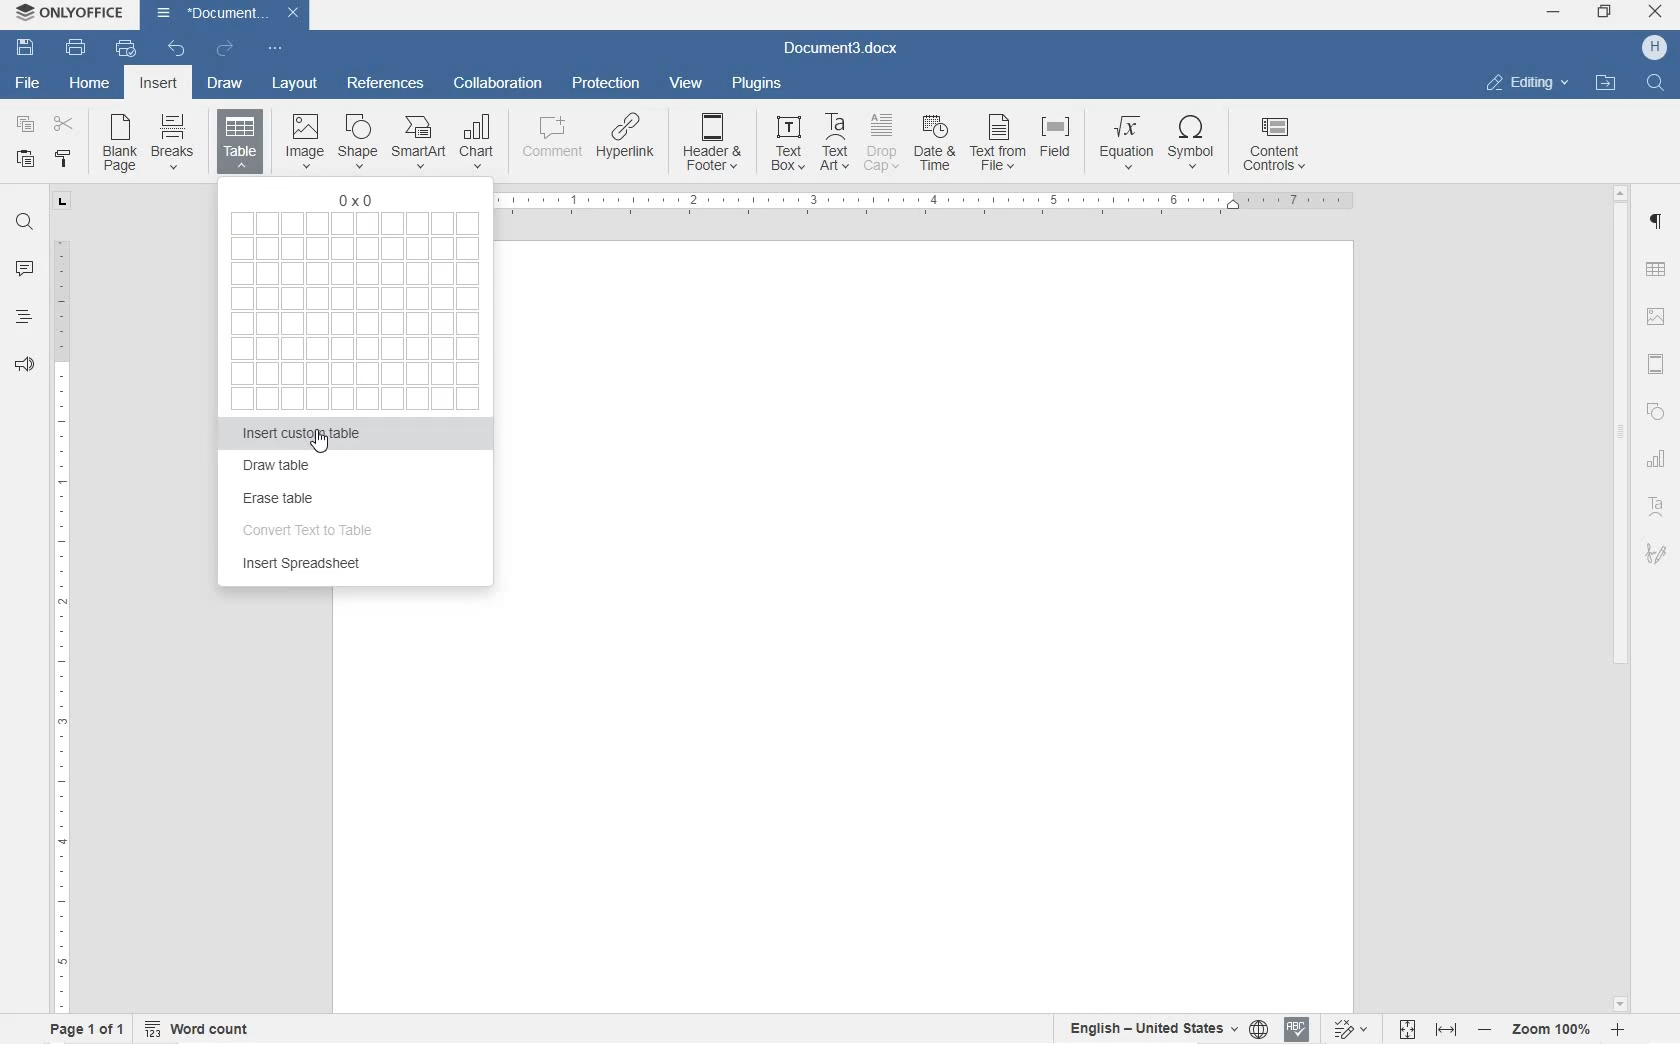 Image resolution: width=1680 pixels, height=1044 pixels. What do you see at coordinates (313, 434) in the screenshot?
I see `insert custom table` at bounding box center [313, 434].